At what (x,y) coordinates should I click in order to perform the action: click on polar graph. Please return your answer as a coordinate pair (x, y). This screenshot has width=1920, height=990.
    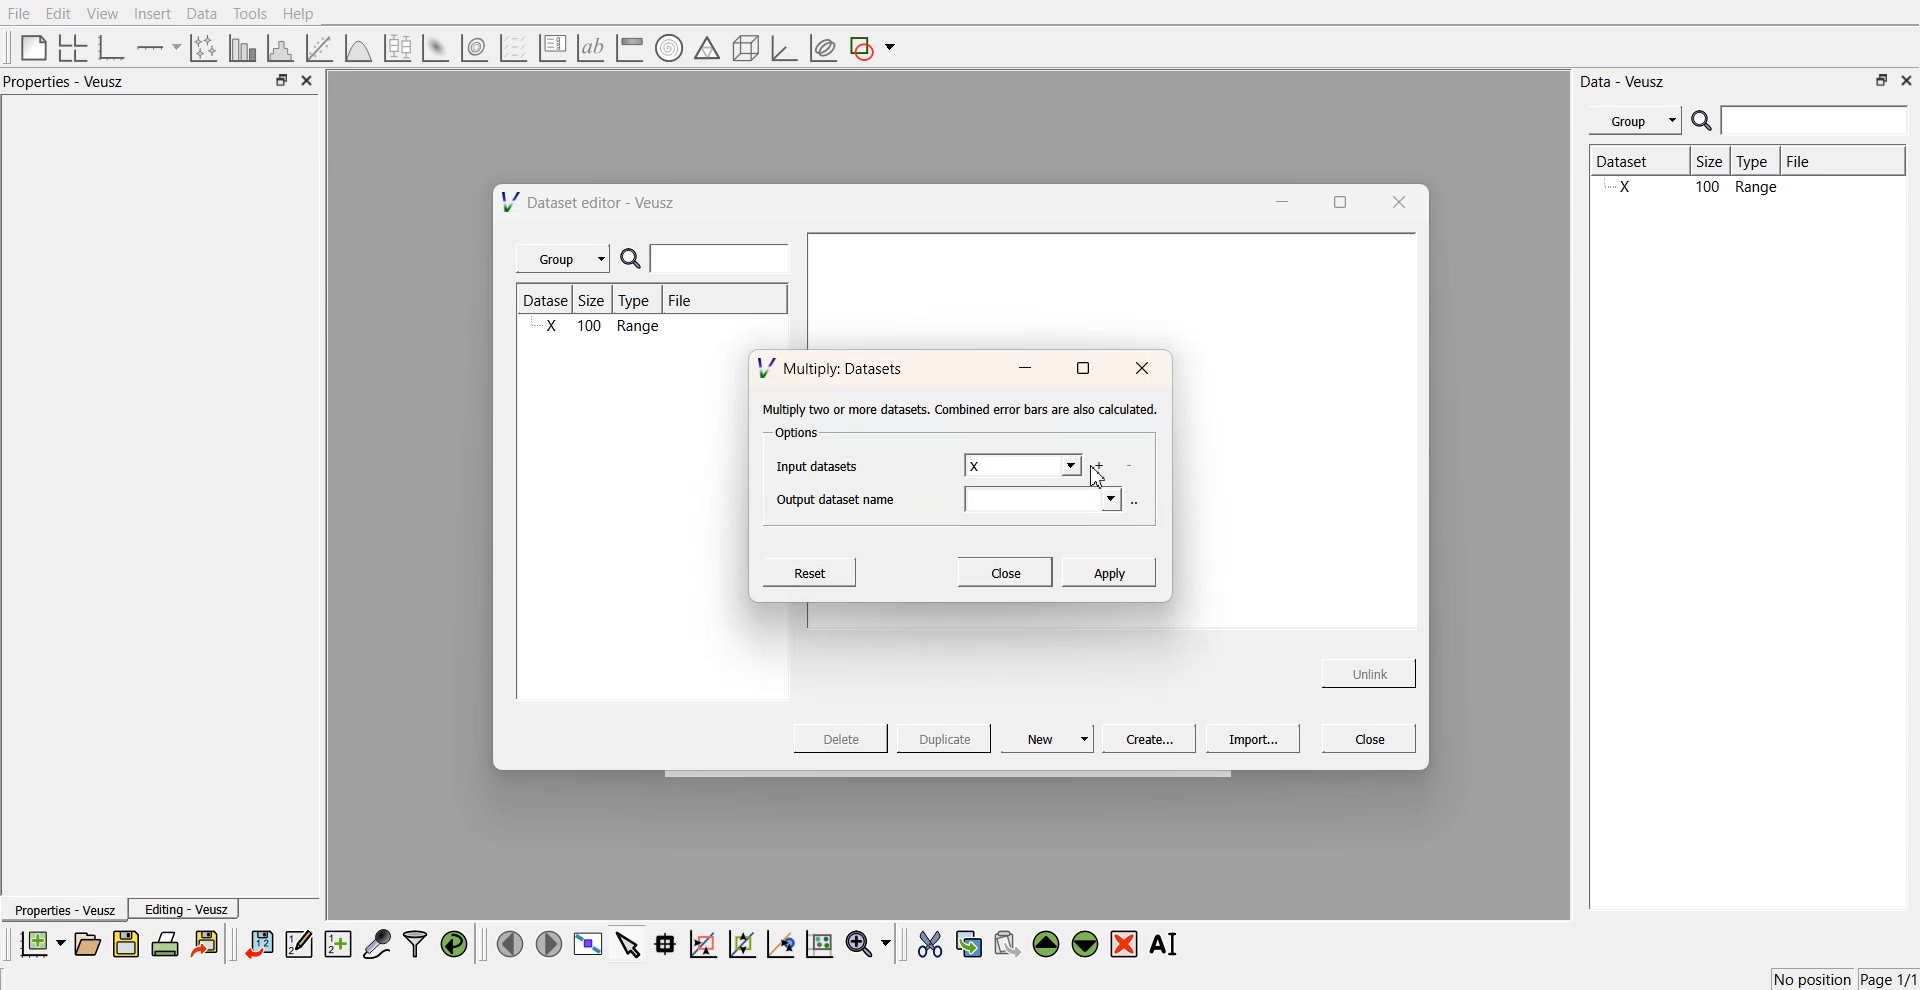
    Looking at the image, I should click on (668, 50).